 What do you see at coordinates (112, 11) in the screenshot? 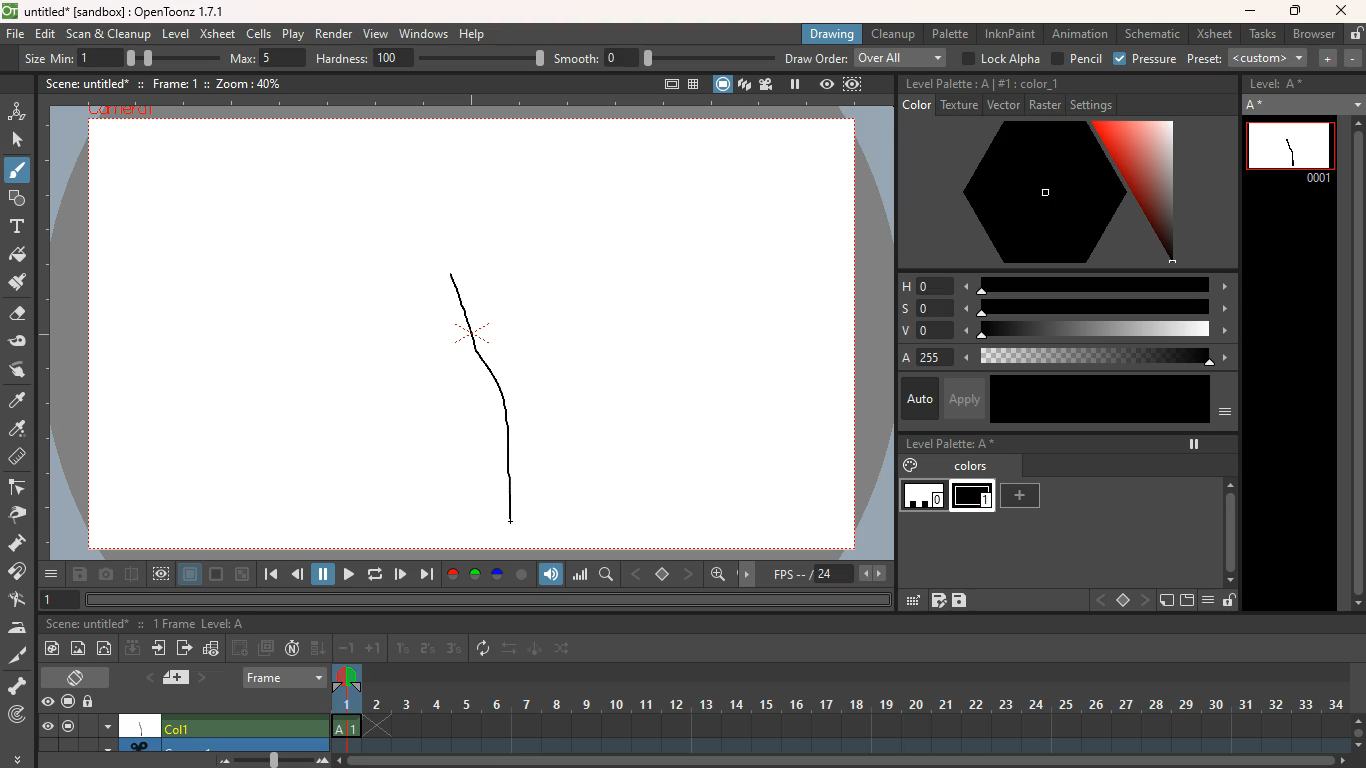
I see `untitled [sandbox] : OpenToonz 1.7.1` at bounding box center [112, 11].